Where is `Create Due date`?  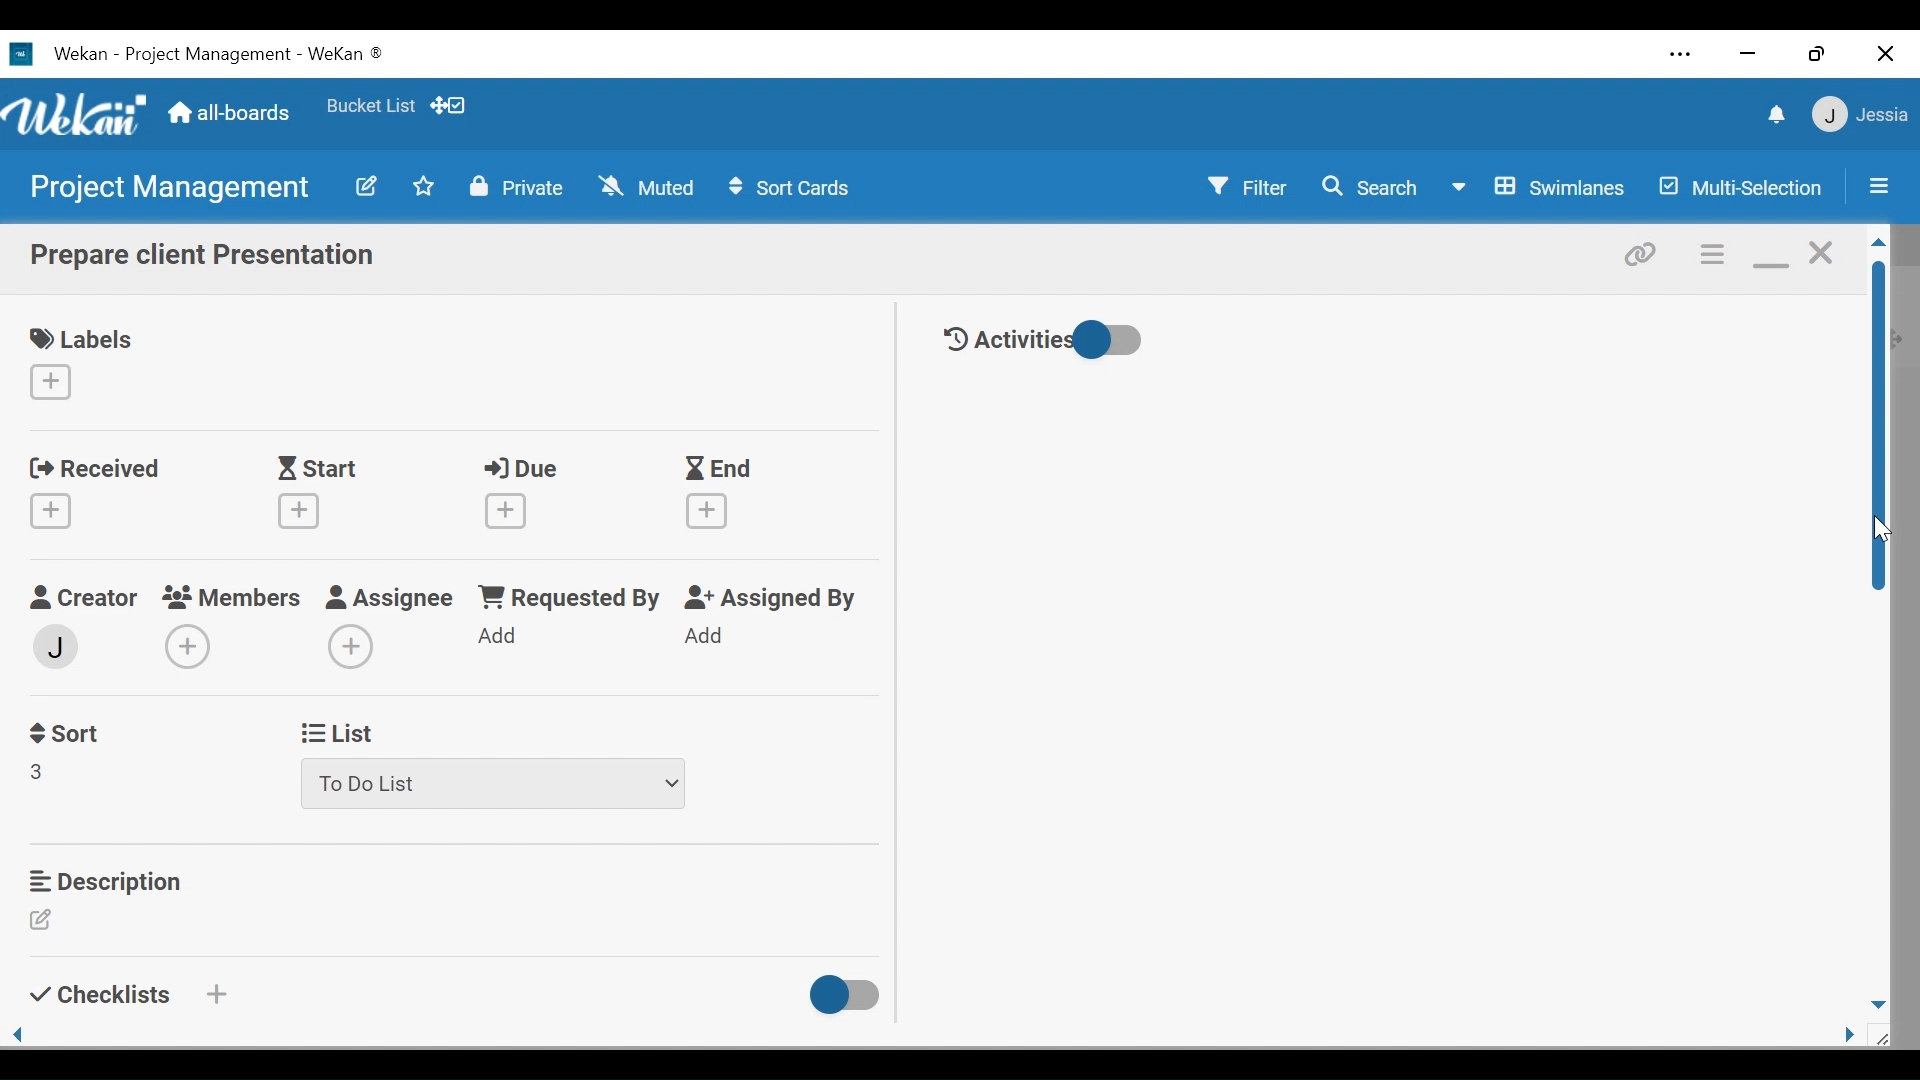
Create Due date is located at coordinates (507, 511).